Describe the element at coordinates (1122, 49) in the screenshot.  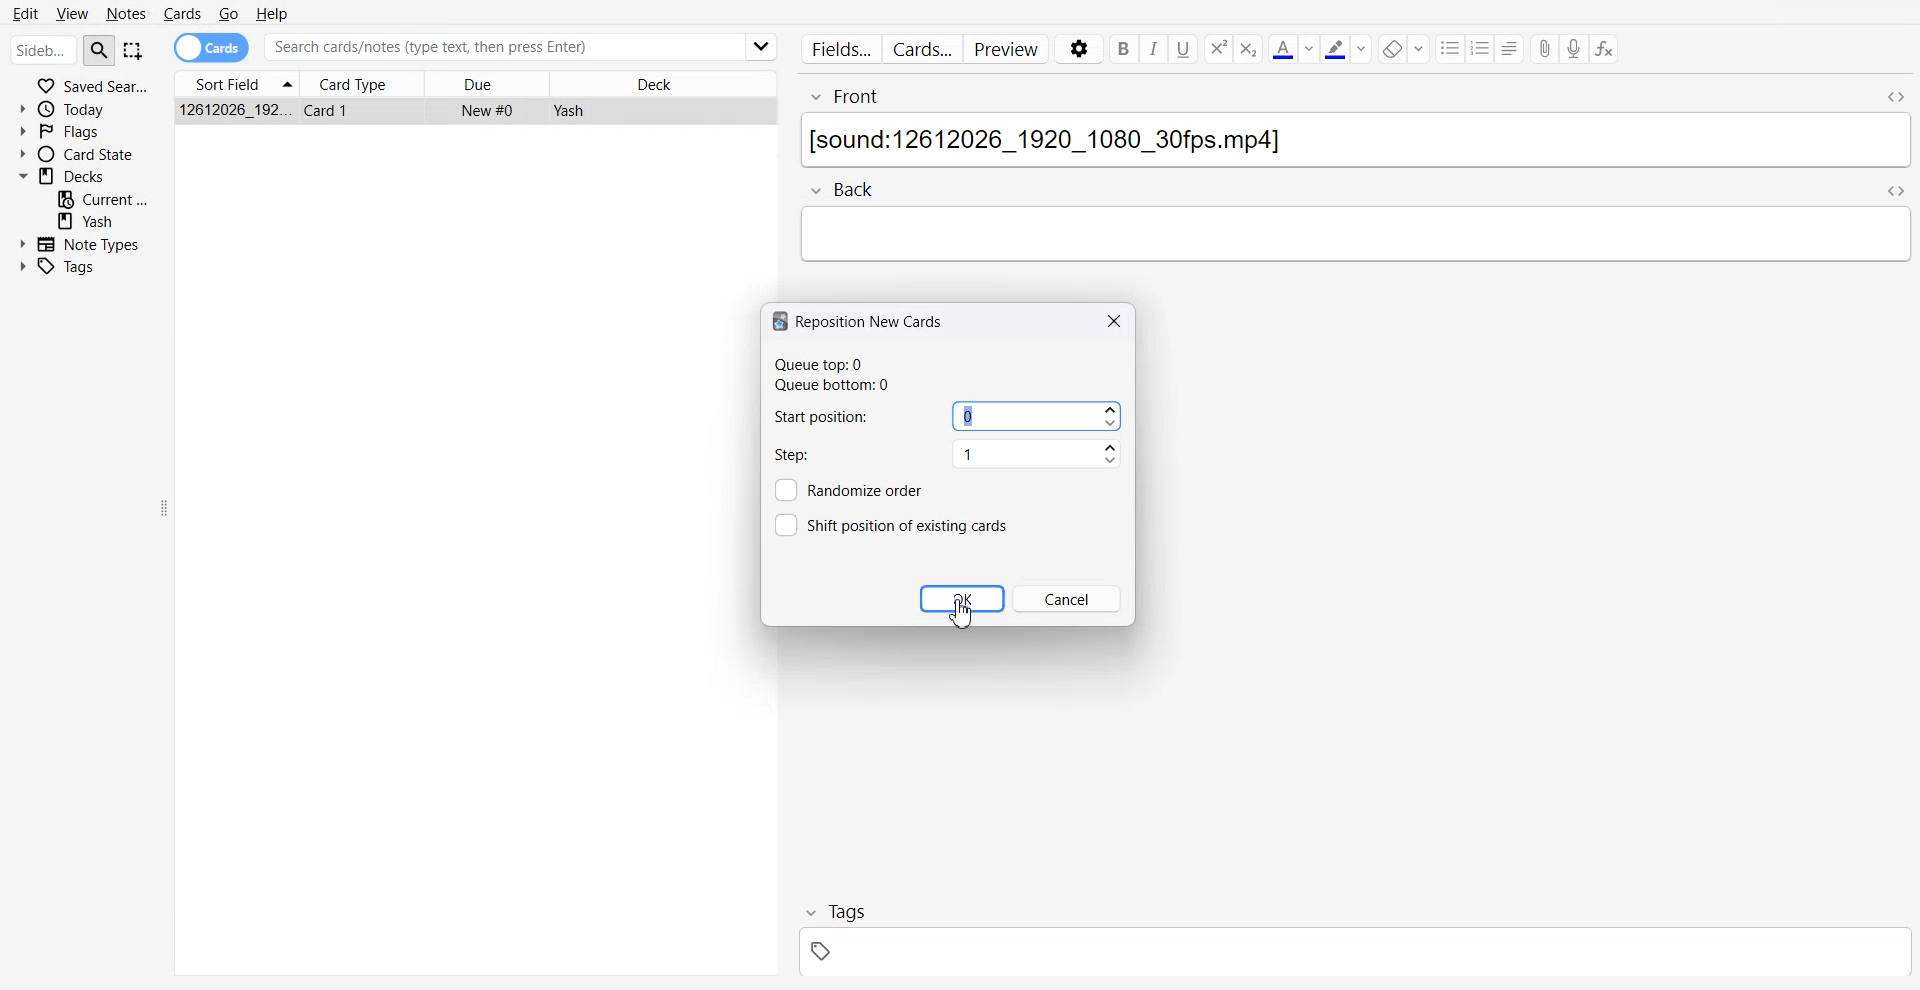
I see `Bold` at that location.